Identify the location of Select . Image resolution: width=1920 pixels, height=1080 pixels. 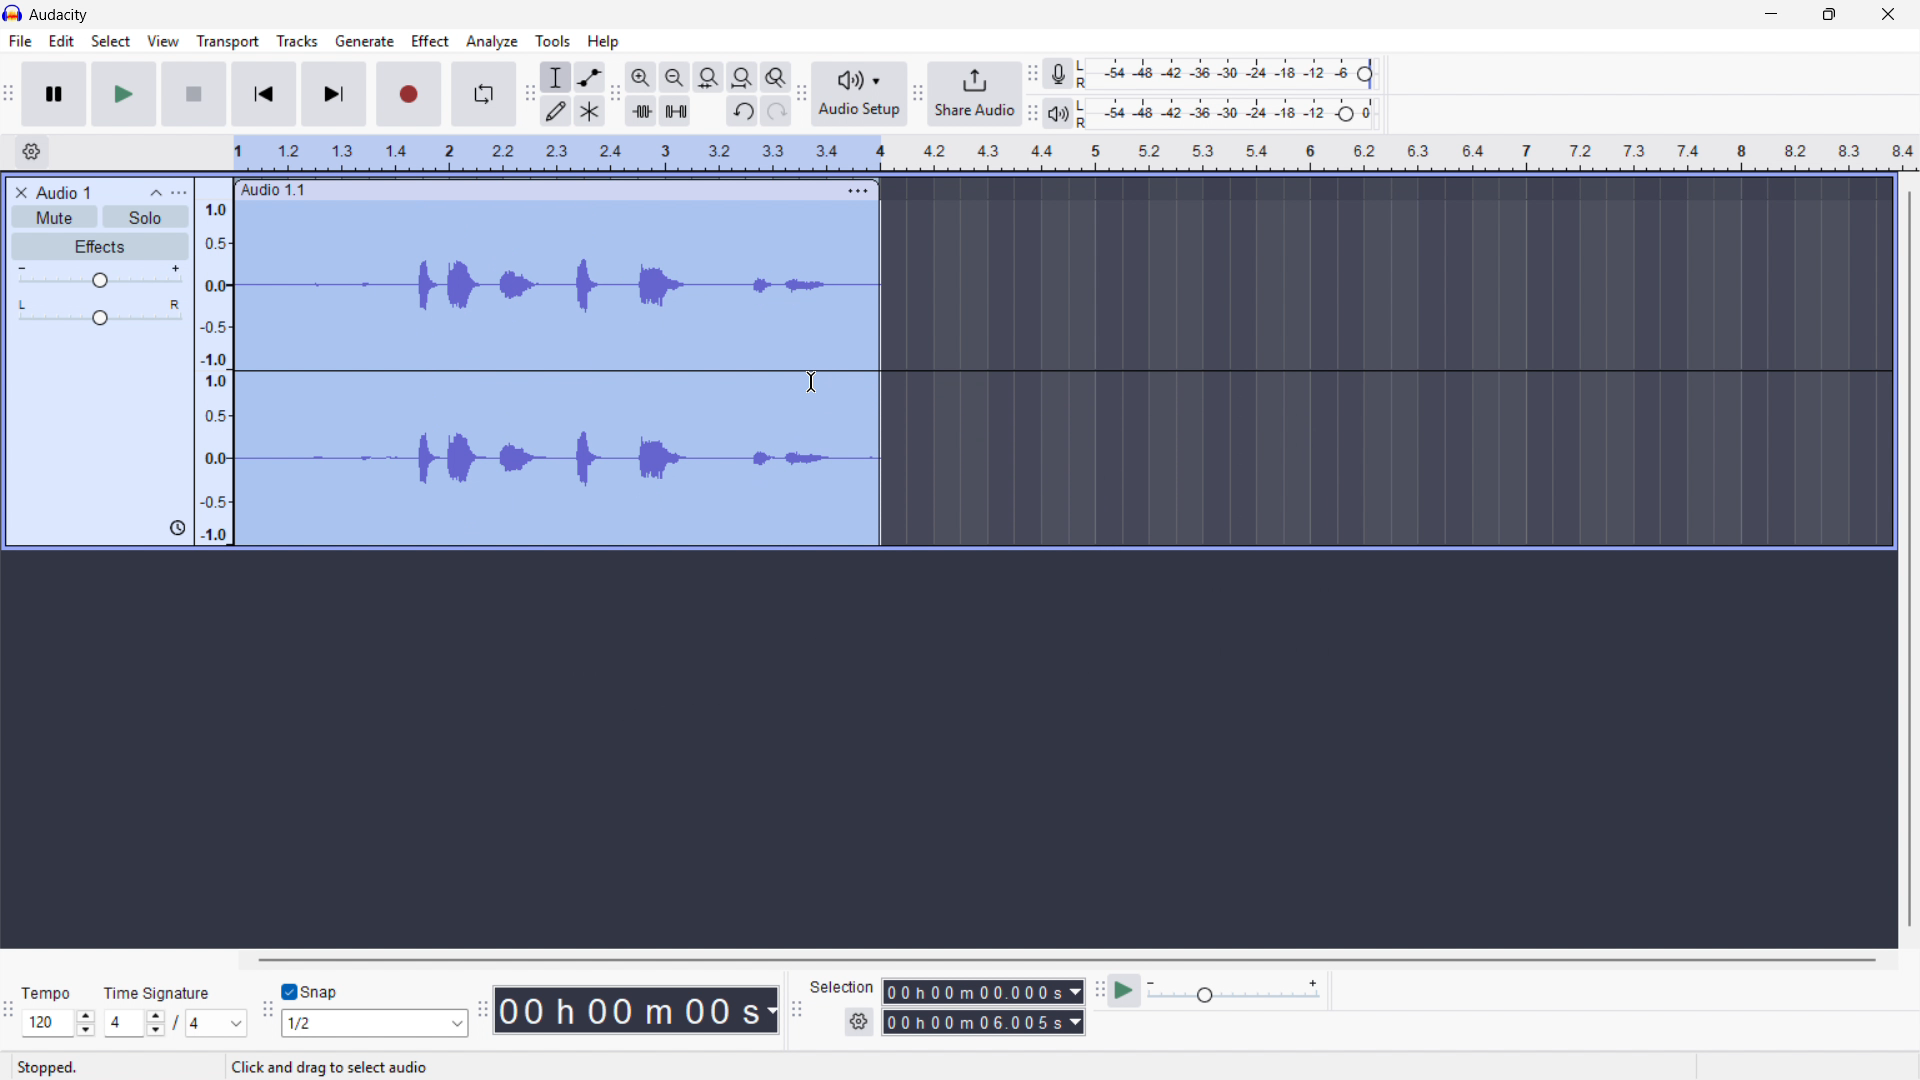
(110, 42).